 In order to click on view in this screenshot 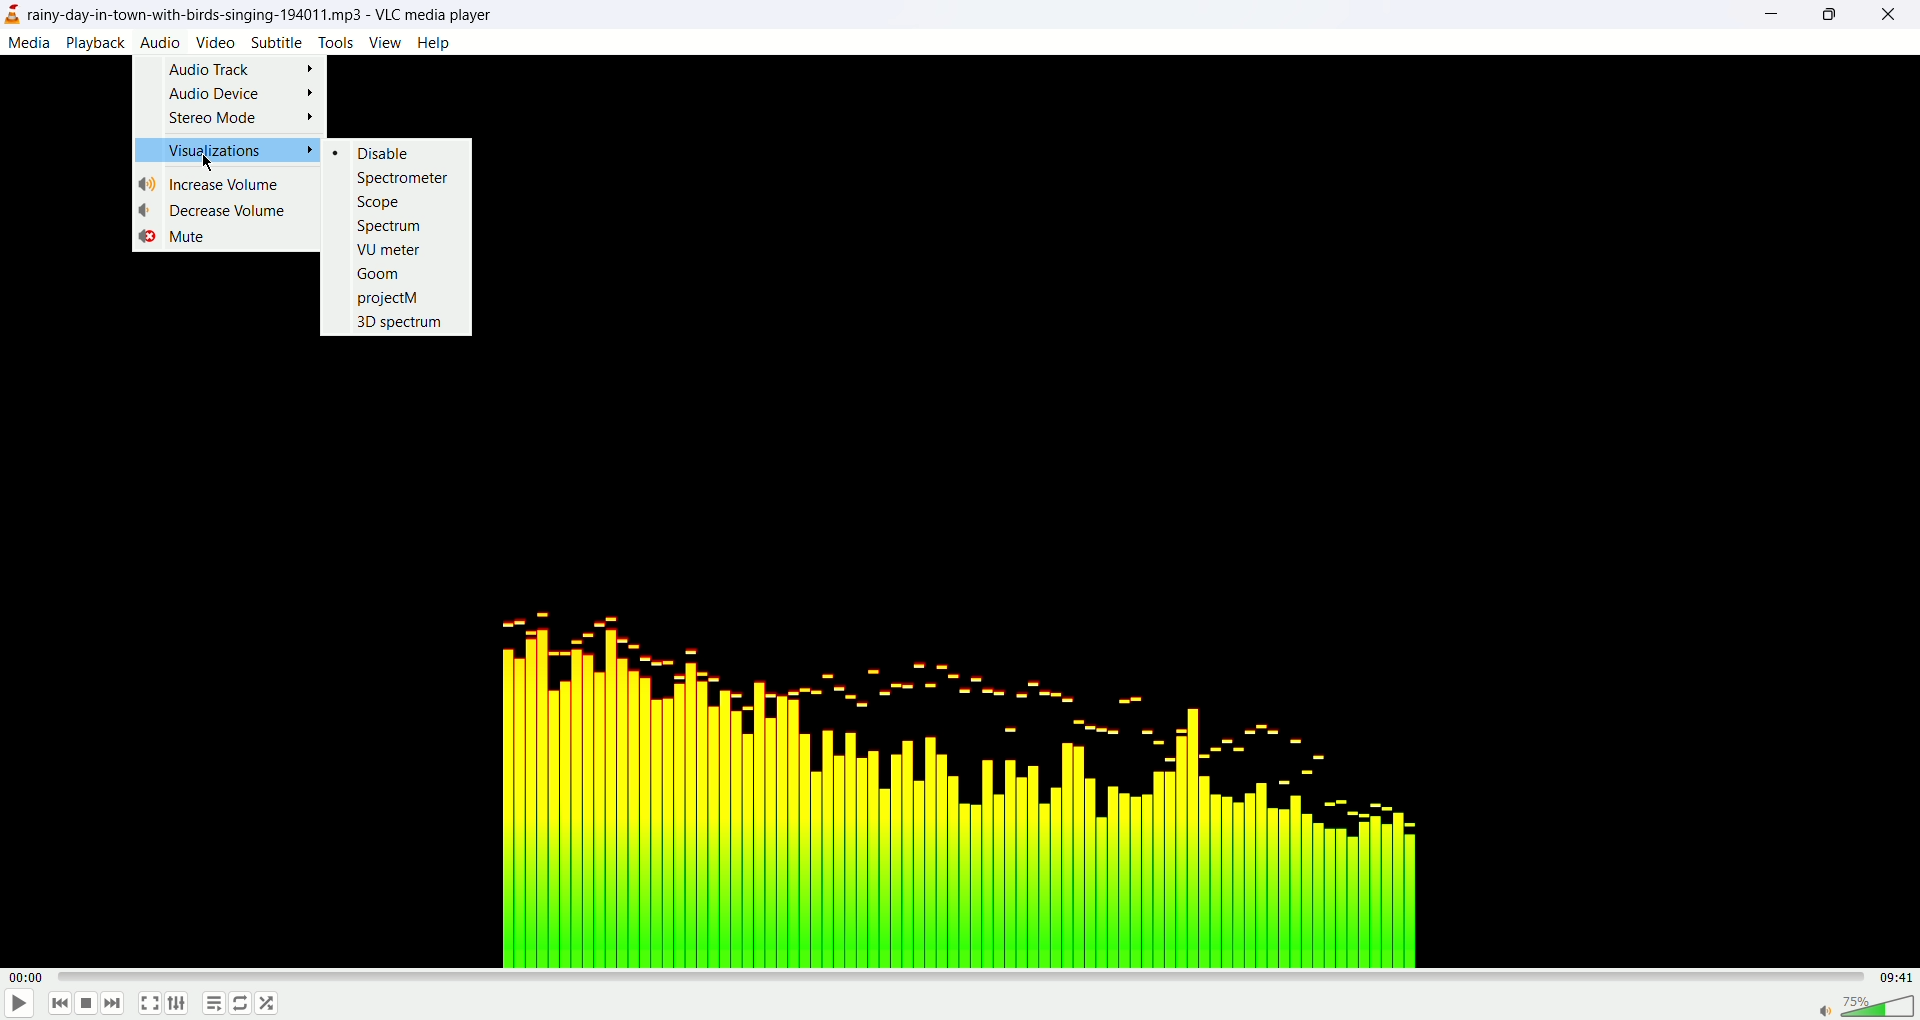, I will do `click(385, 42)`.